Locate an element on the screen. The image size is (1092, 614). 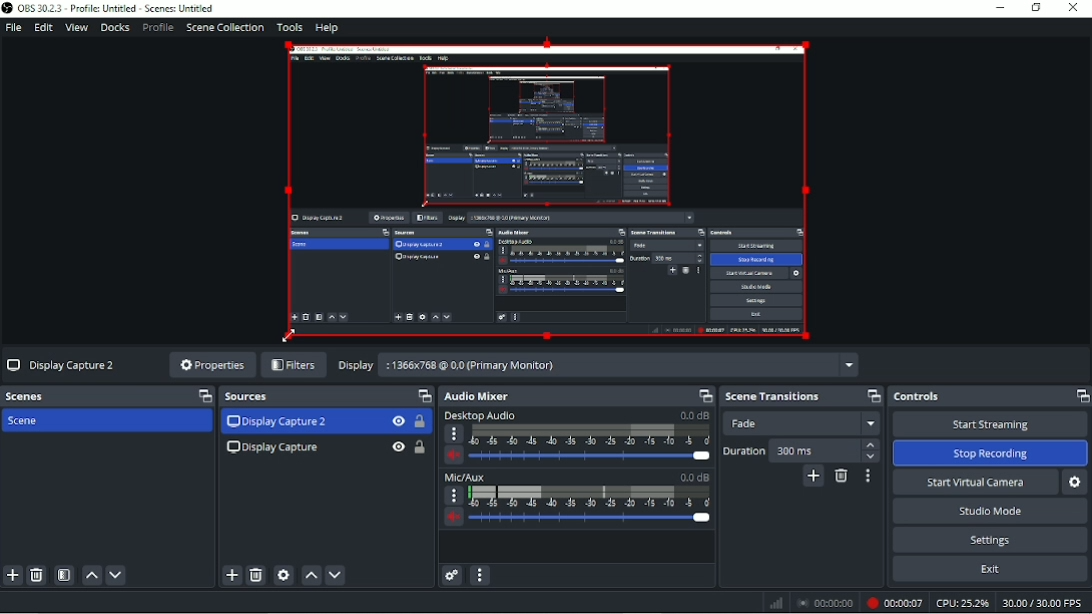
Edit is located at coordinates (43, 27).